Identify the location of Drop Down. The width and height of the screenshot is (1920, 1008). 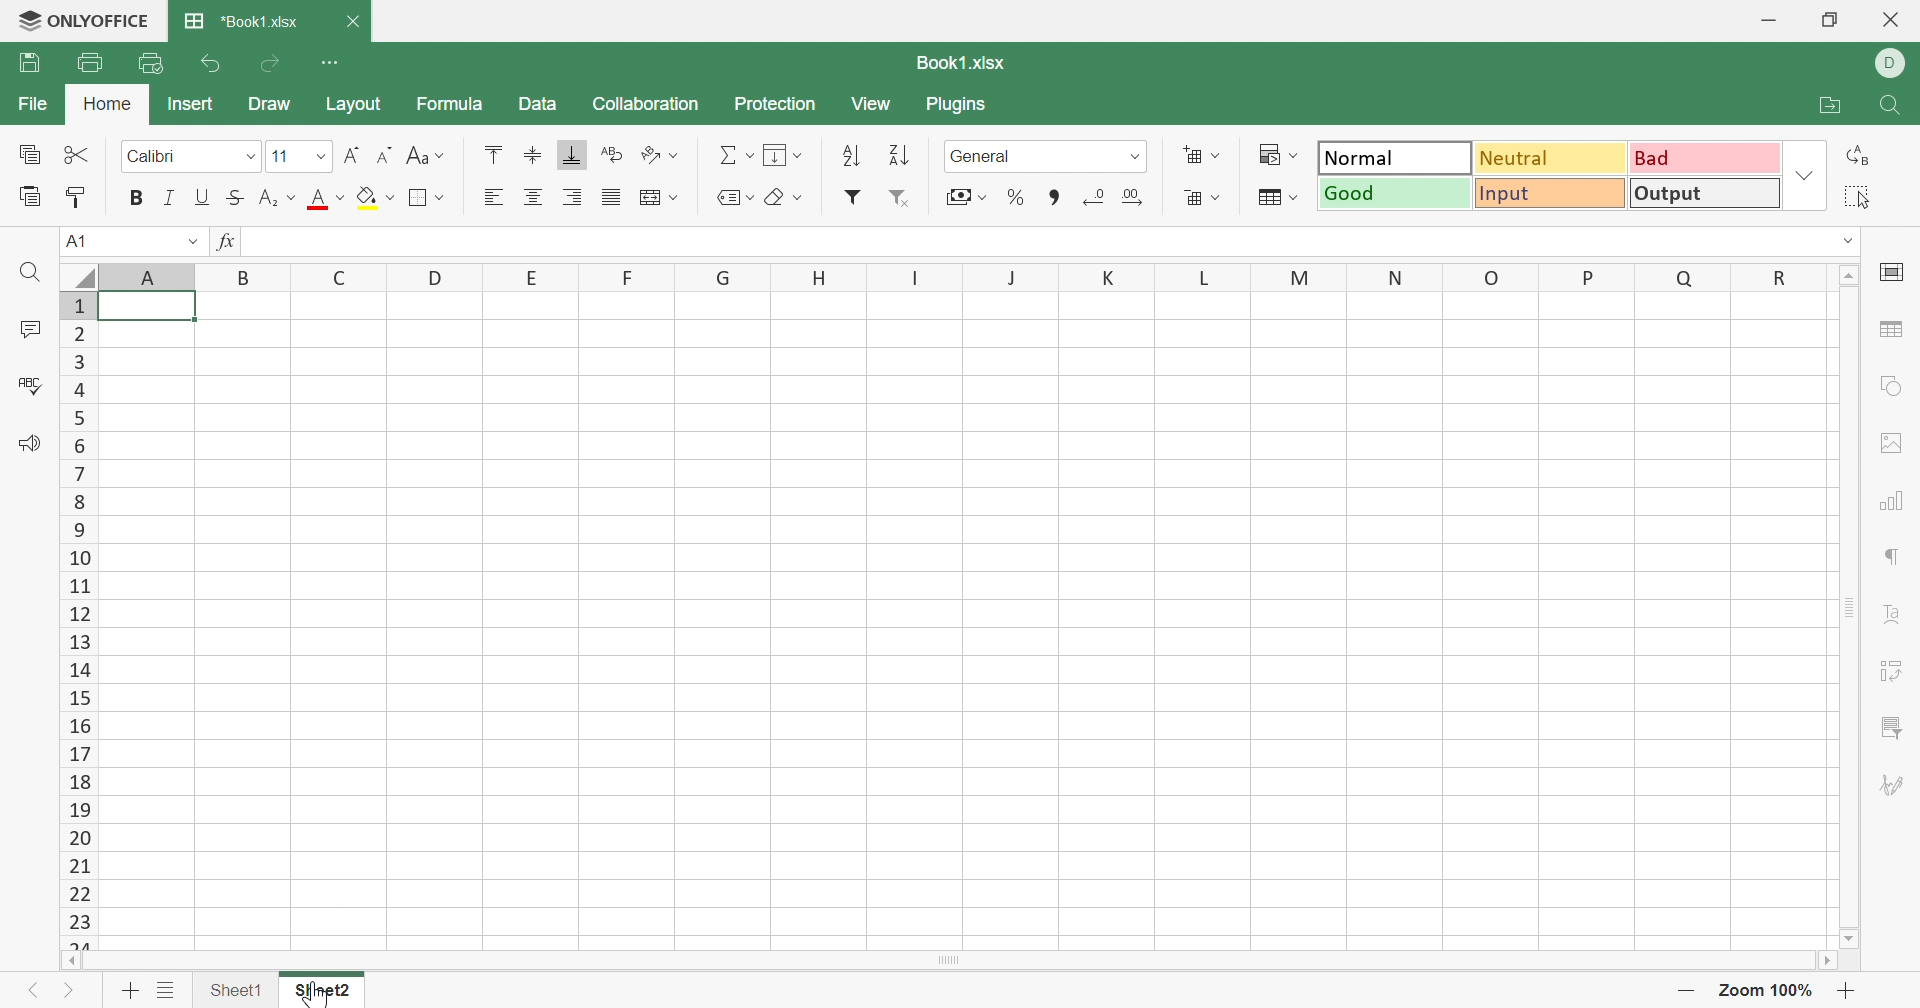
(1300, 154).